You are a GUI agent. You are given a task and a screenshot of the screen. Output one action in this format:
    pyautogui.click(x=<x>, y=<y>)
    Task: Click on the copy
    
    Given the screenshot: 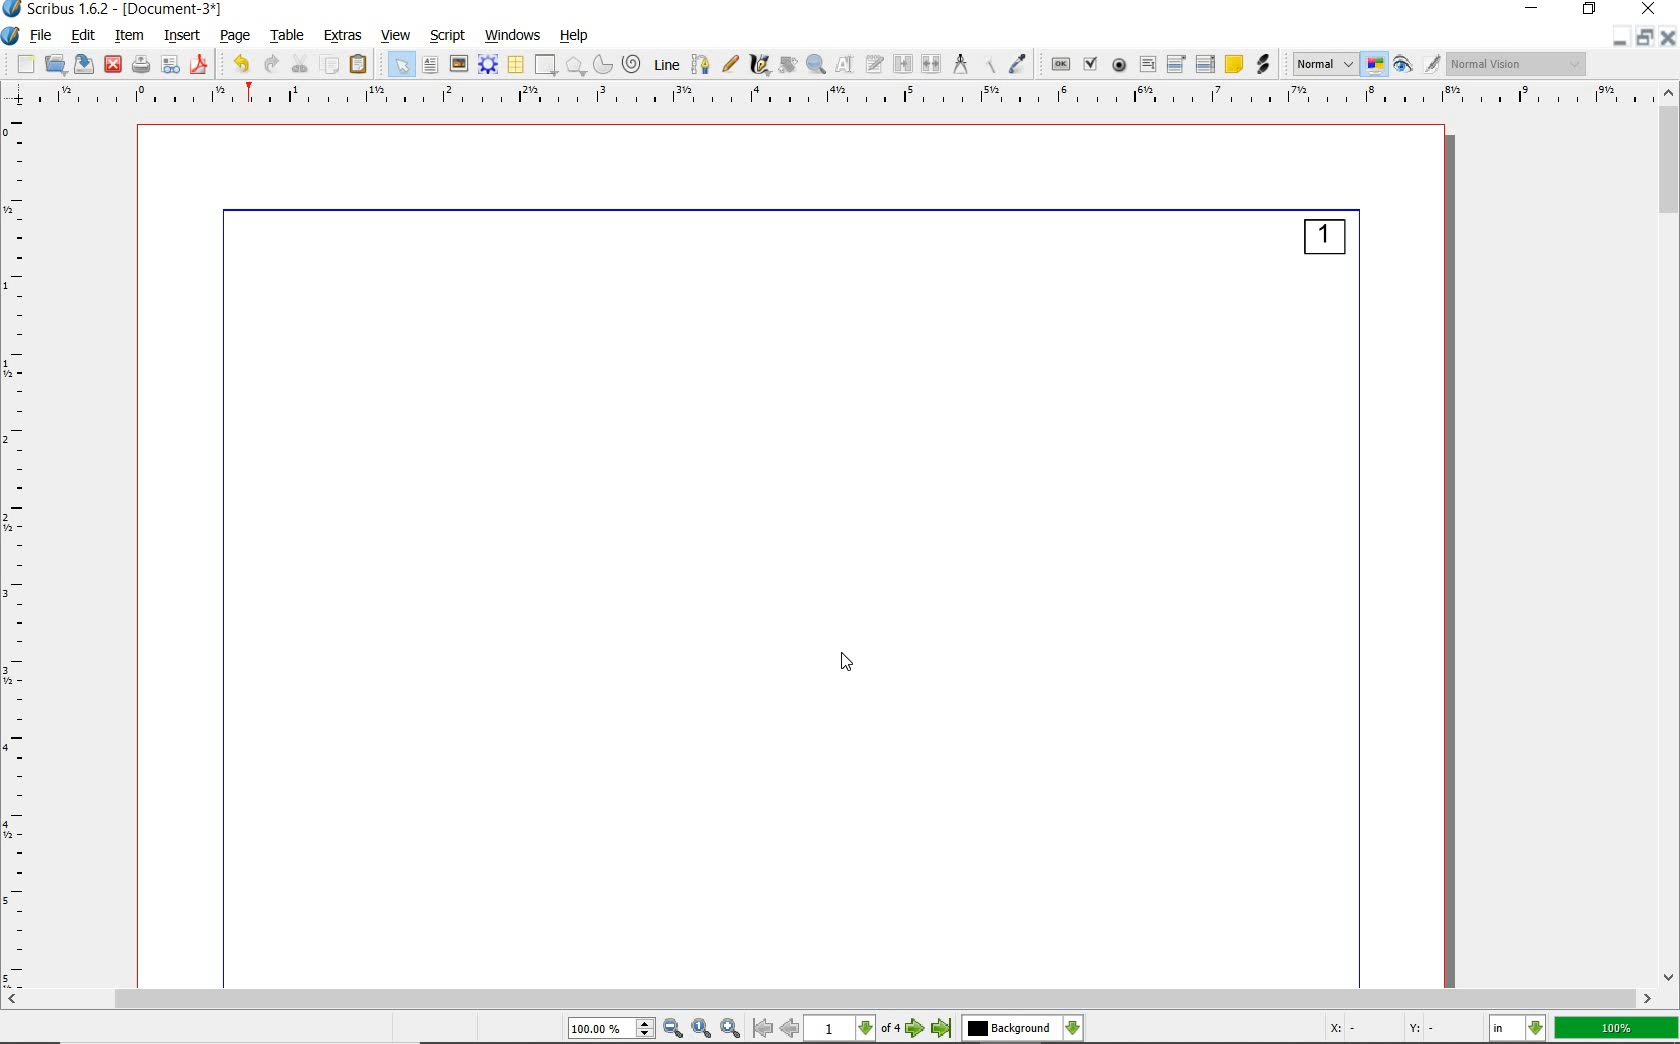 What is the action you would take?
    pyautogui.click(x=330, y=64)
    